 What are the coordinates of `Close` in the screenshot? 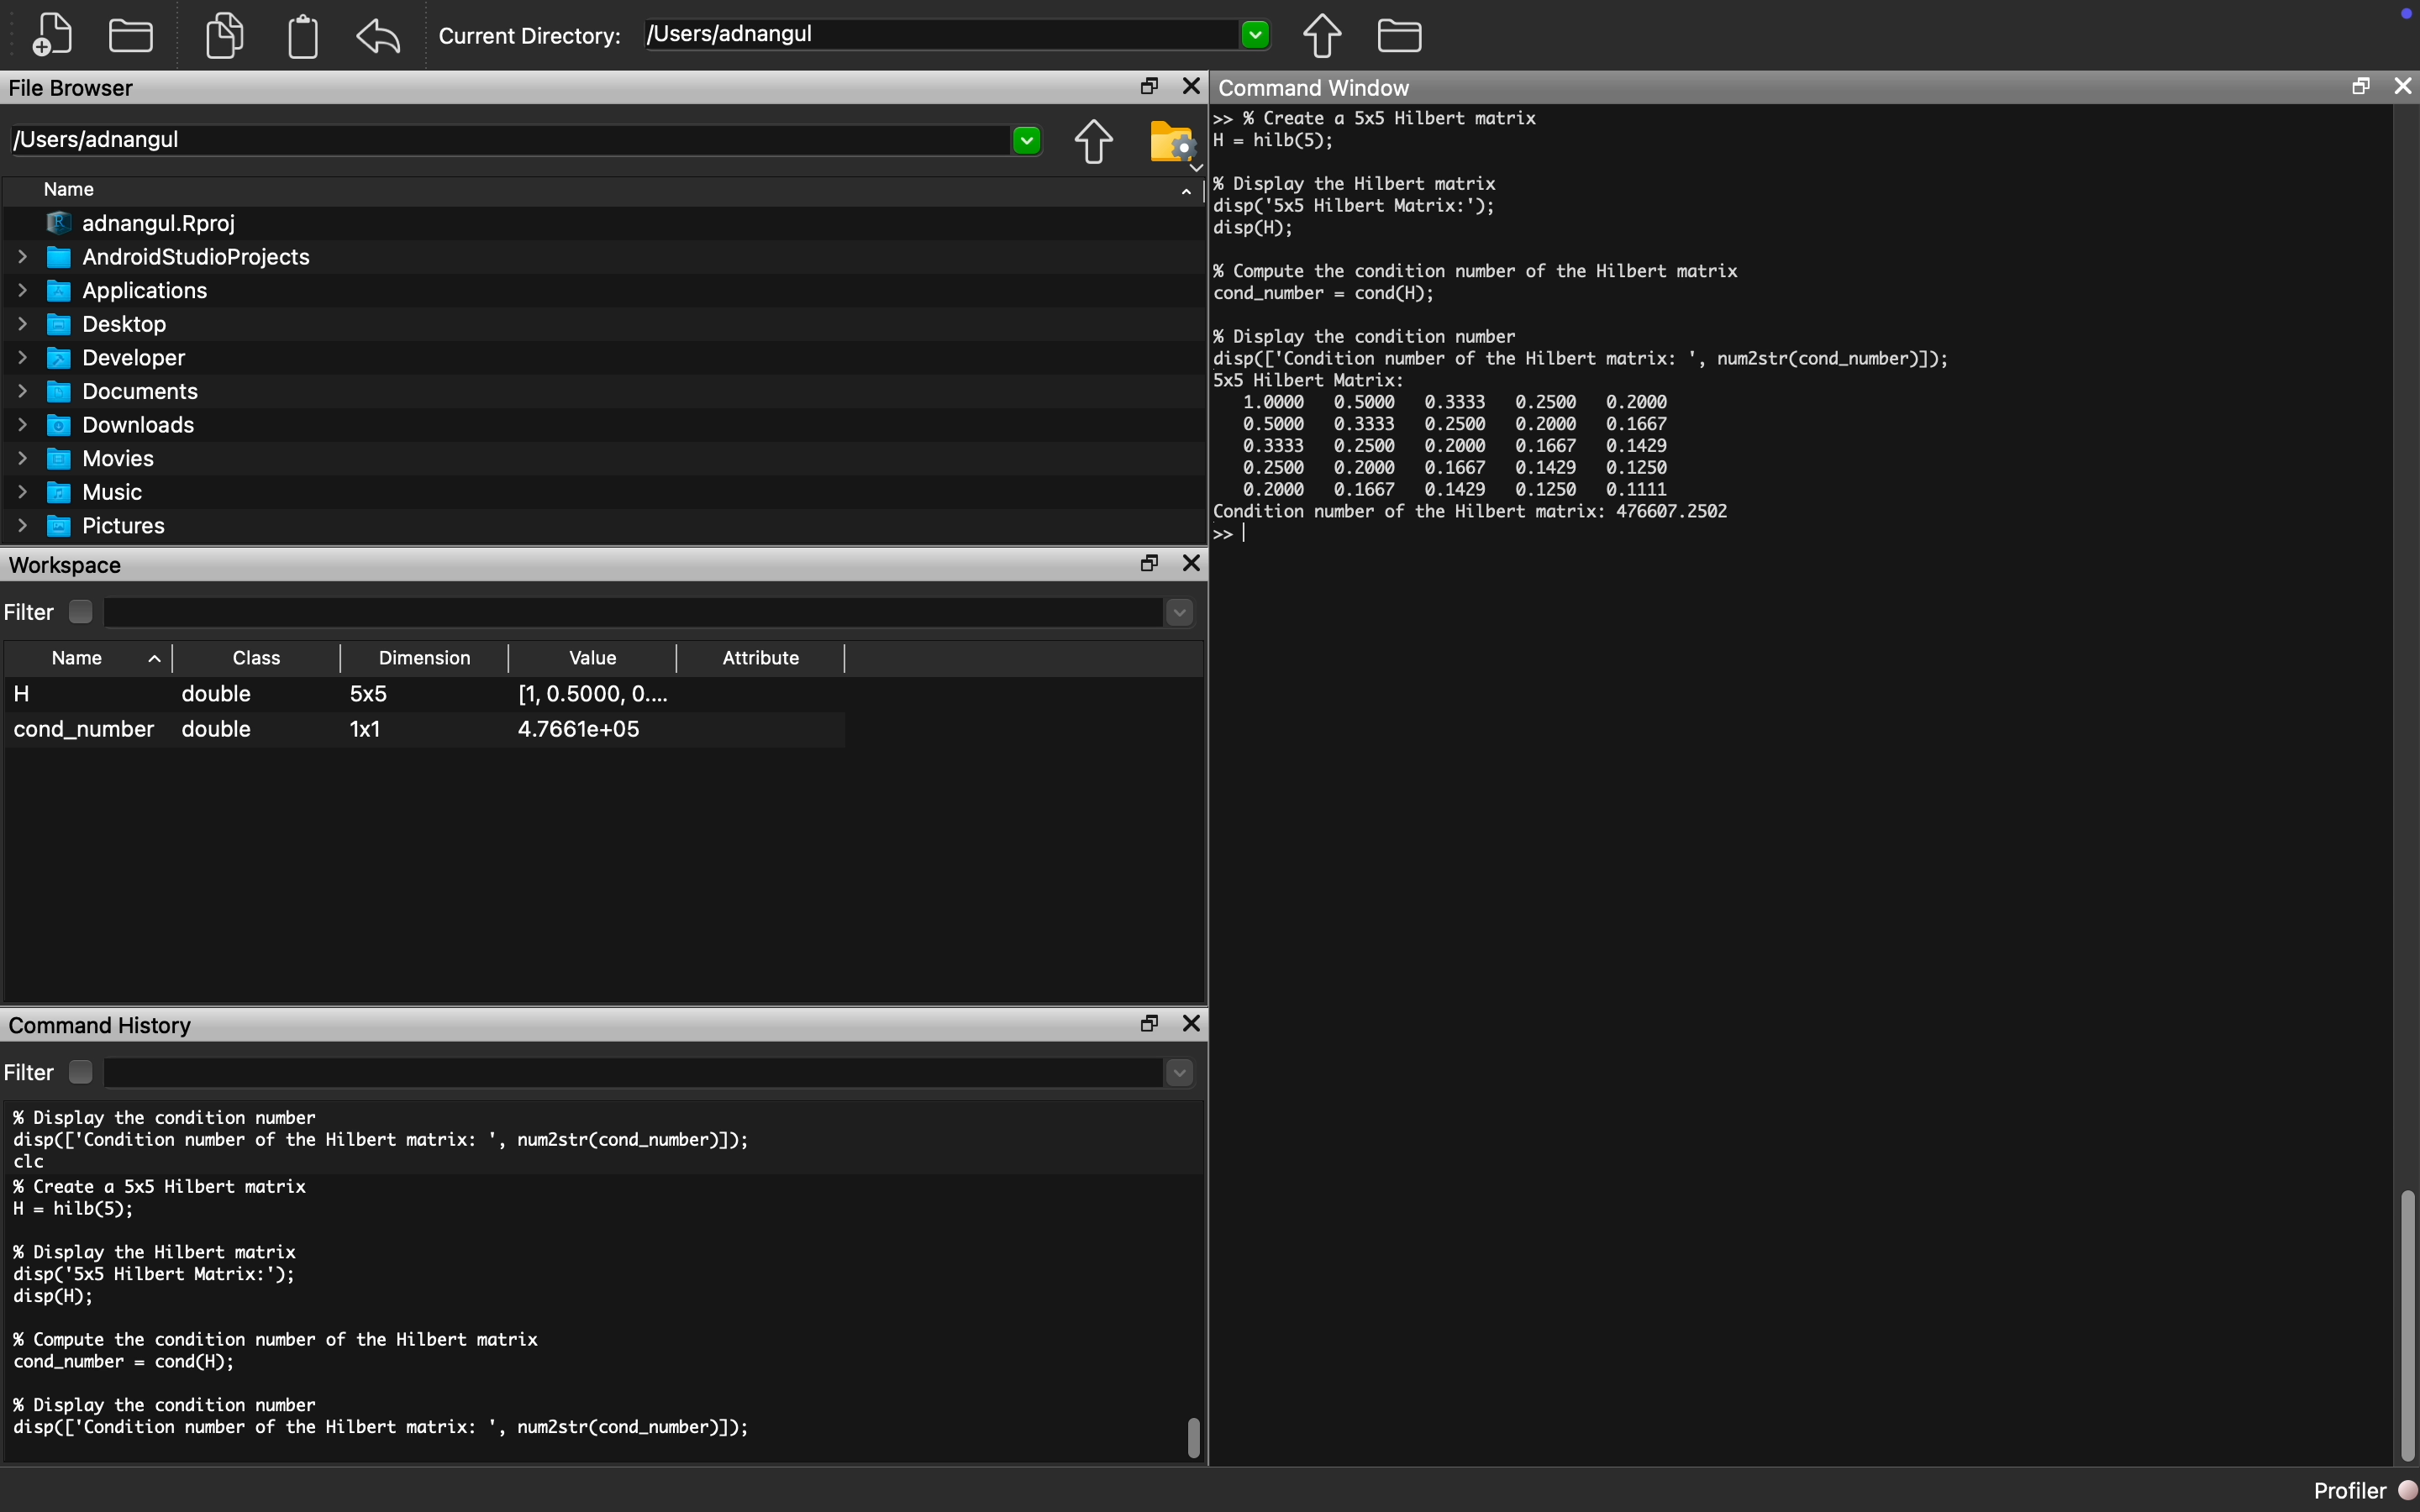 It's located at (1191, 563).